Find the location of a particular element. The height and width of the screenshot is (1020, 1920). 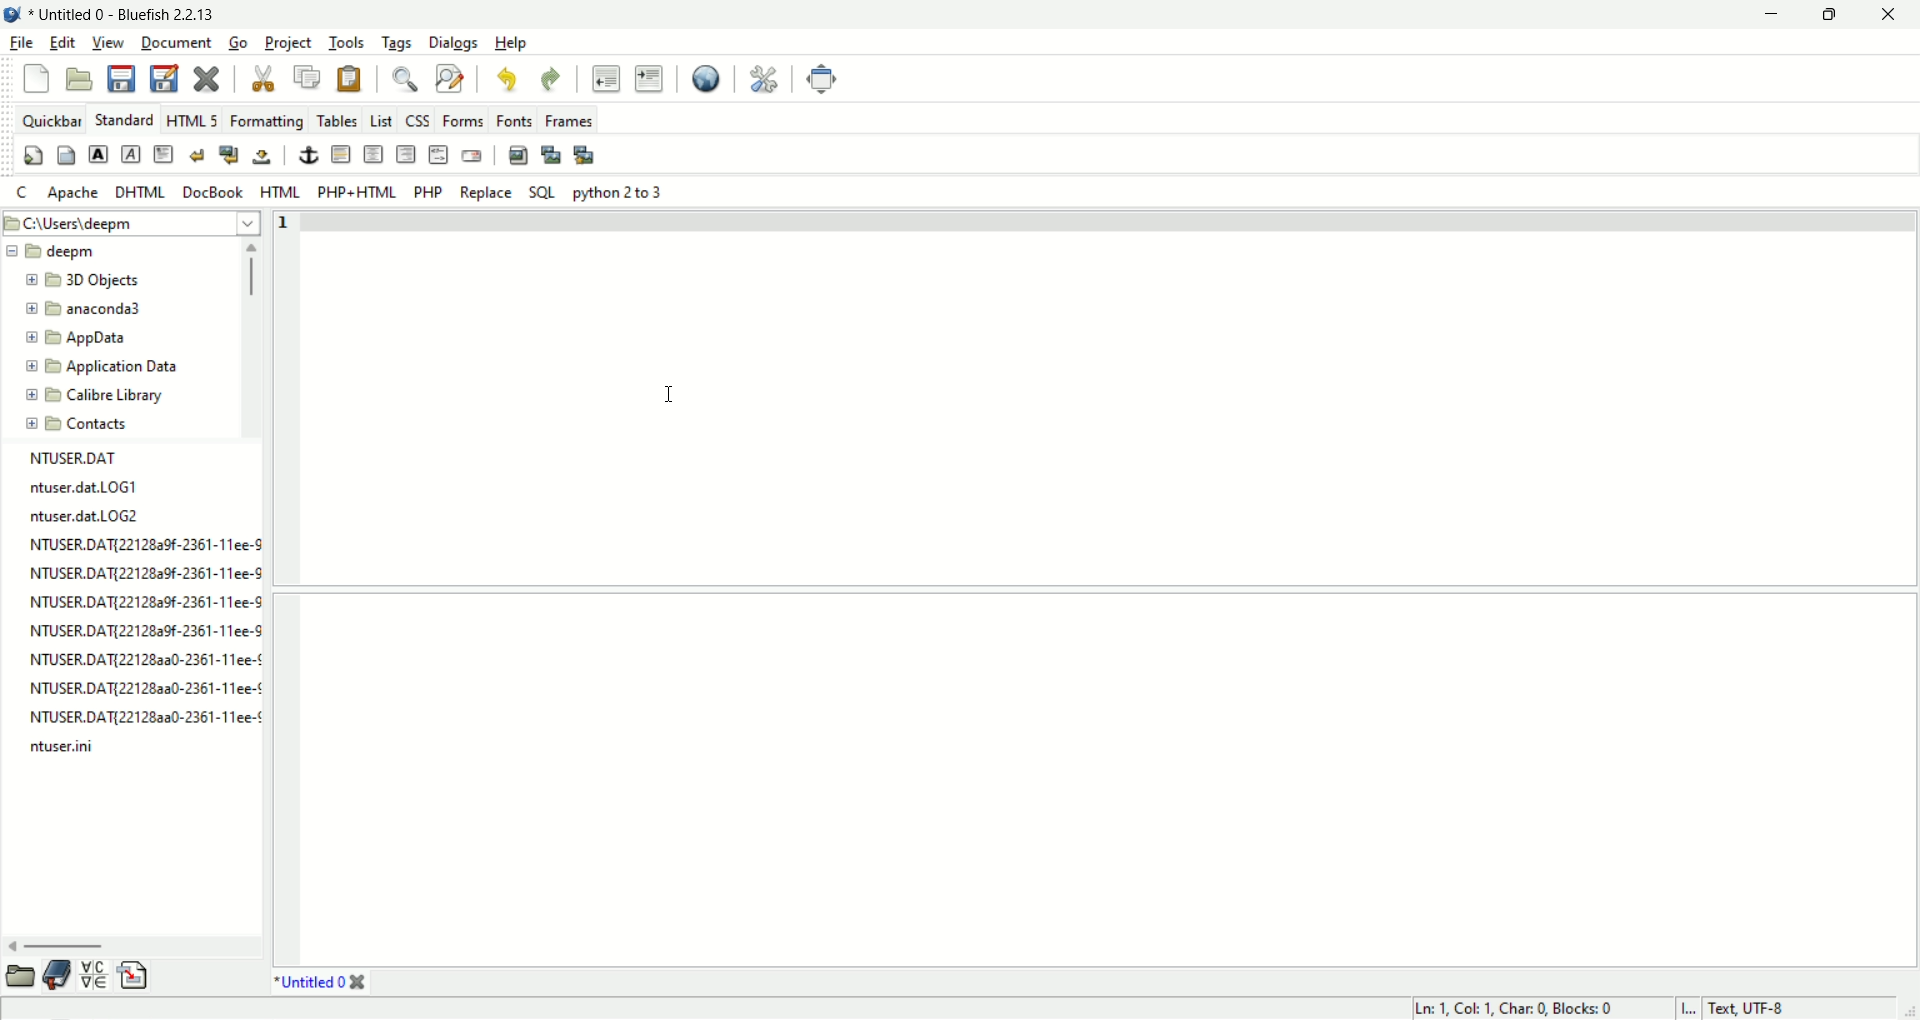

view in browser is located at coordinates (706, 80).